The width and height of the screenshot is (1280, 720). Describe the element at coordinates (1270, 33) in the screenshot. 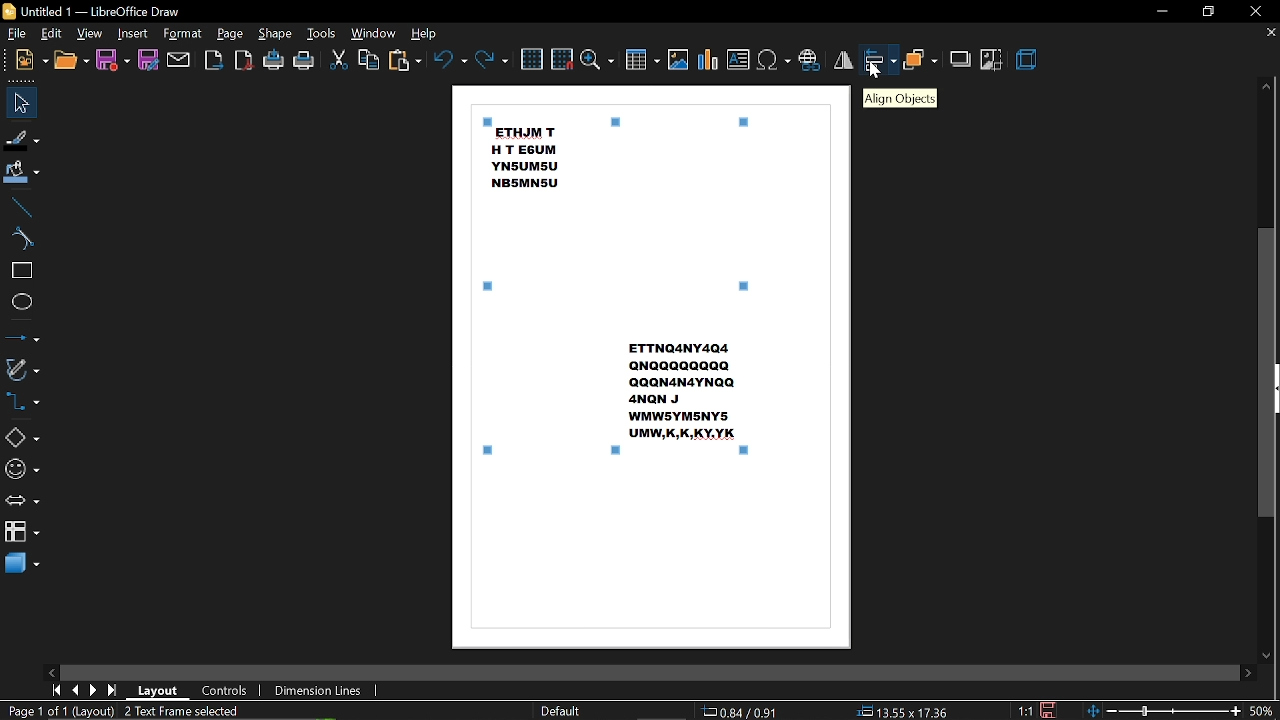

I see `close tab` at that location.